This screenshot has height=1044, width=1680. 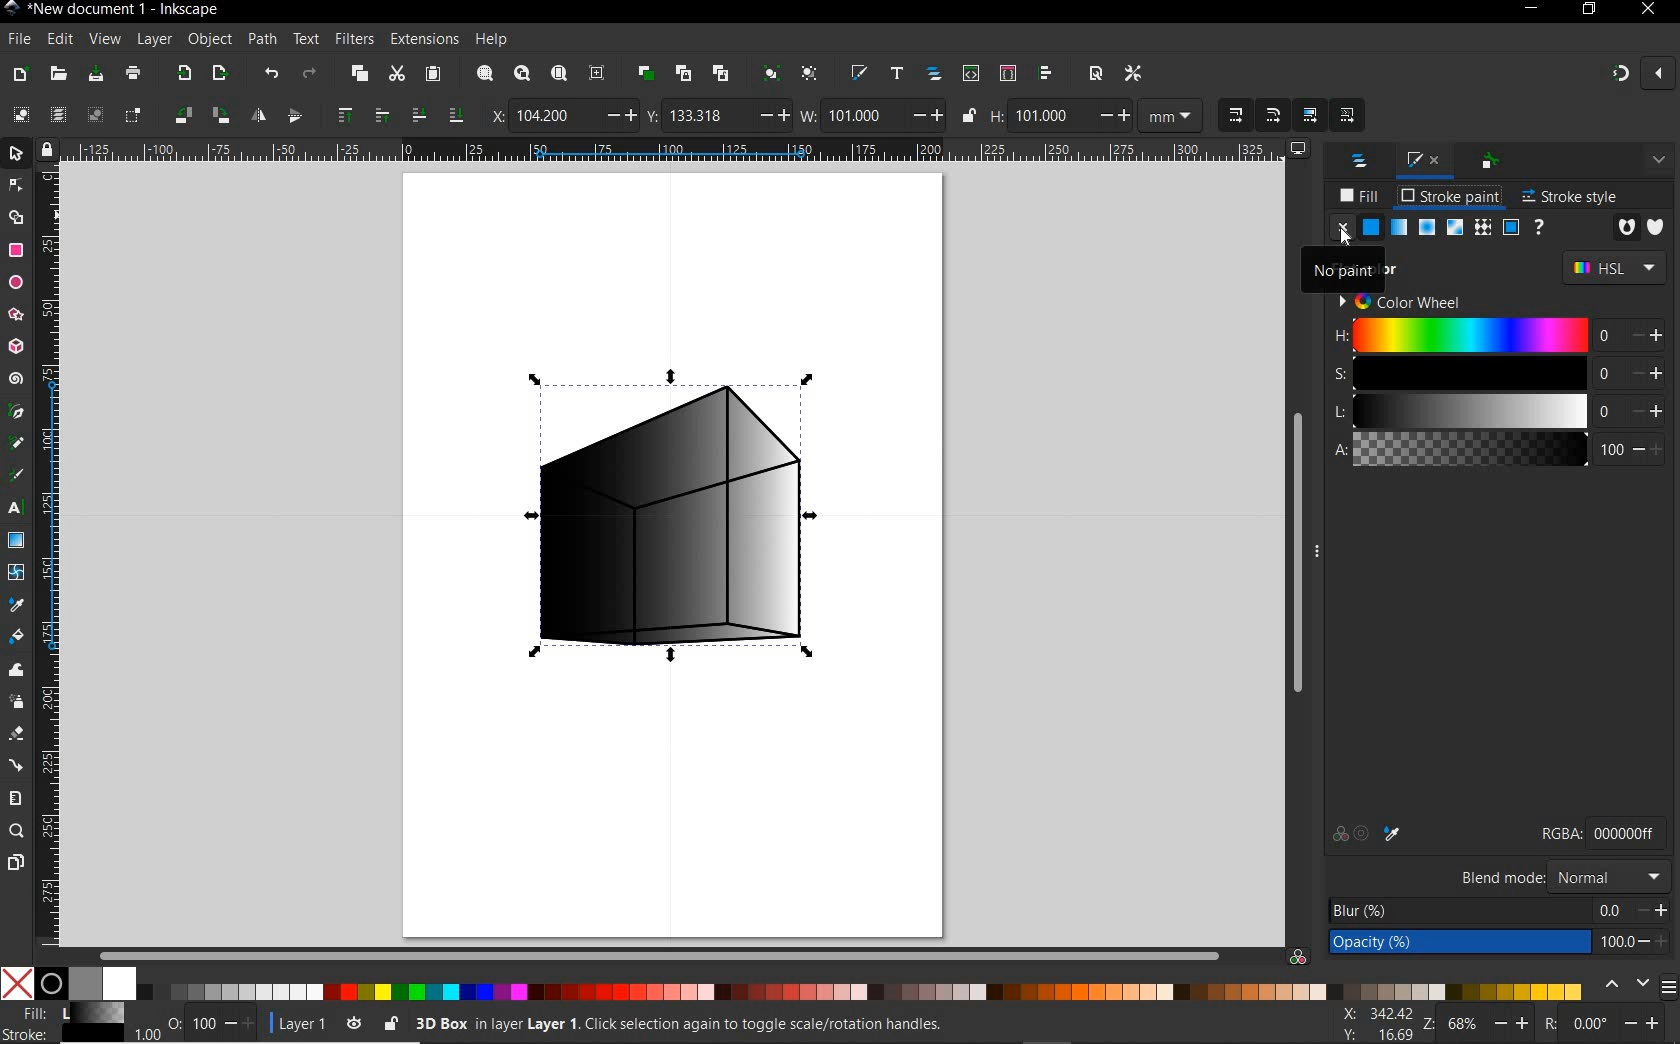 What do you see at coordinates (1369, 835) in the screenshot?
I see `color options` at bounding box center [1369, 835].